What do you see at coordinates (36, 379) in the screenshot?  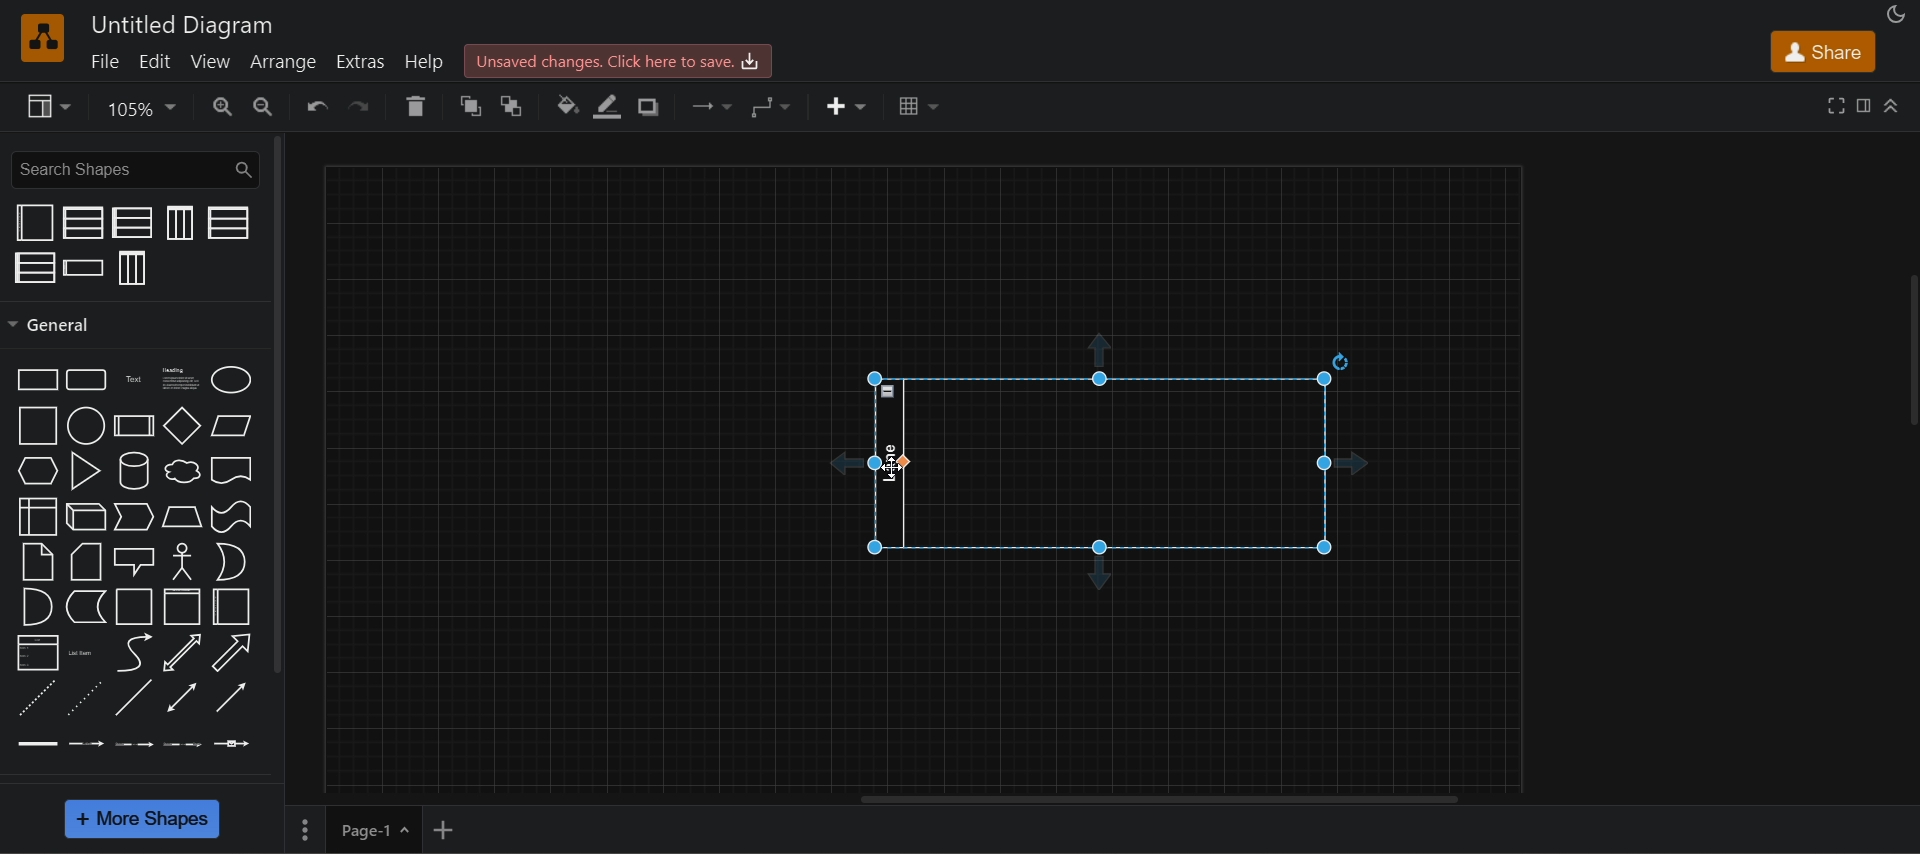 I see `rectangle` at bounding box center [36, 379].